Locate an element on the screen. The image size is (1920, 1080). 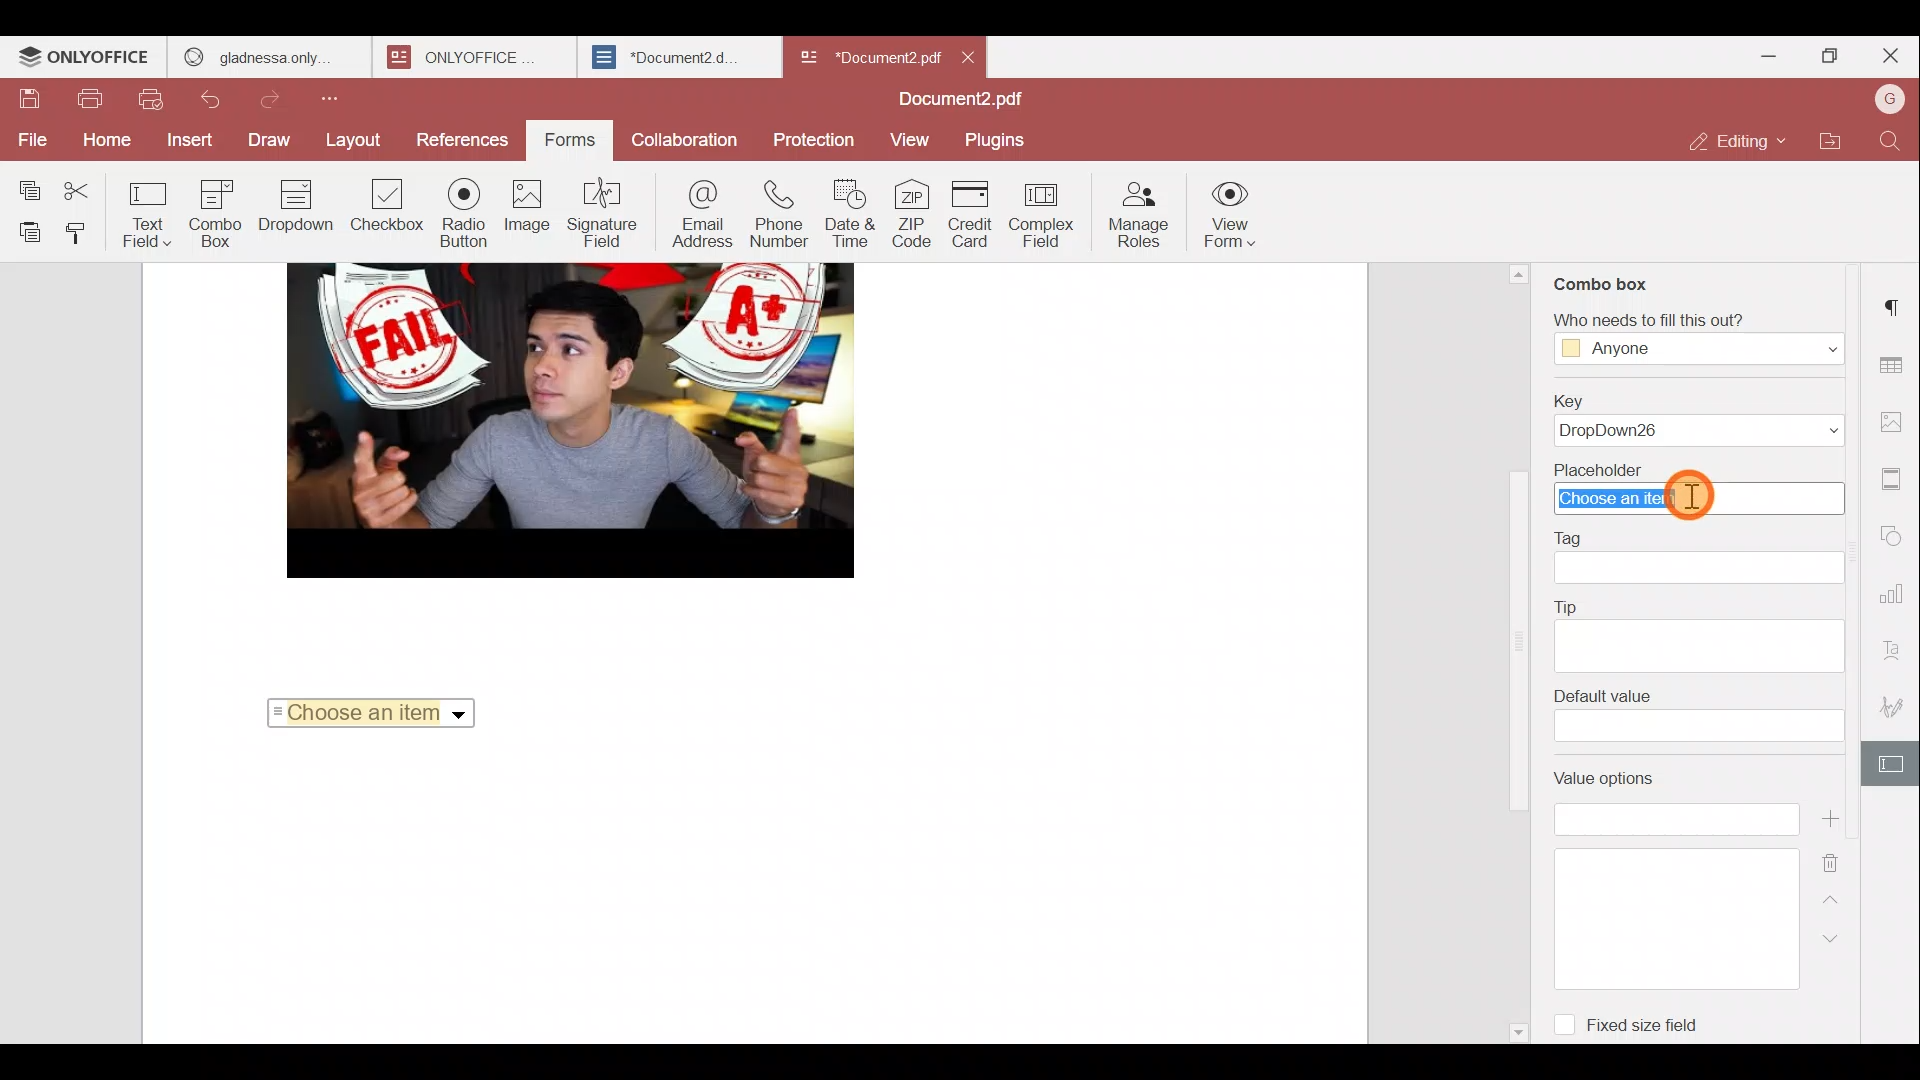
View form is located at coordinates (1232, 210).